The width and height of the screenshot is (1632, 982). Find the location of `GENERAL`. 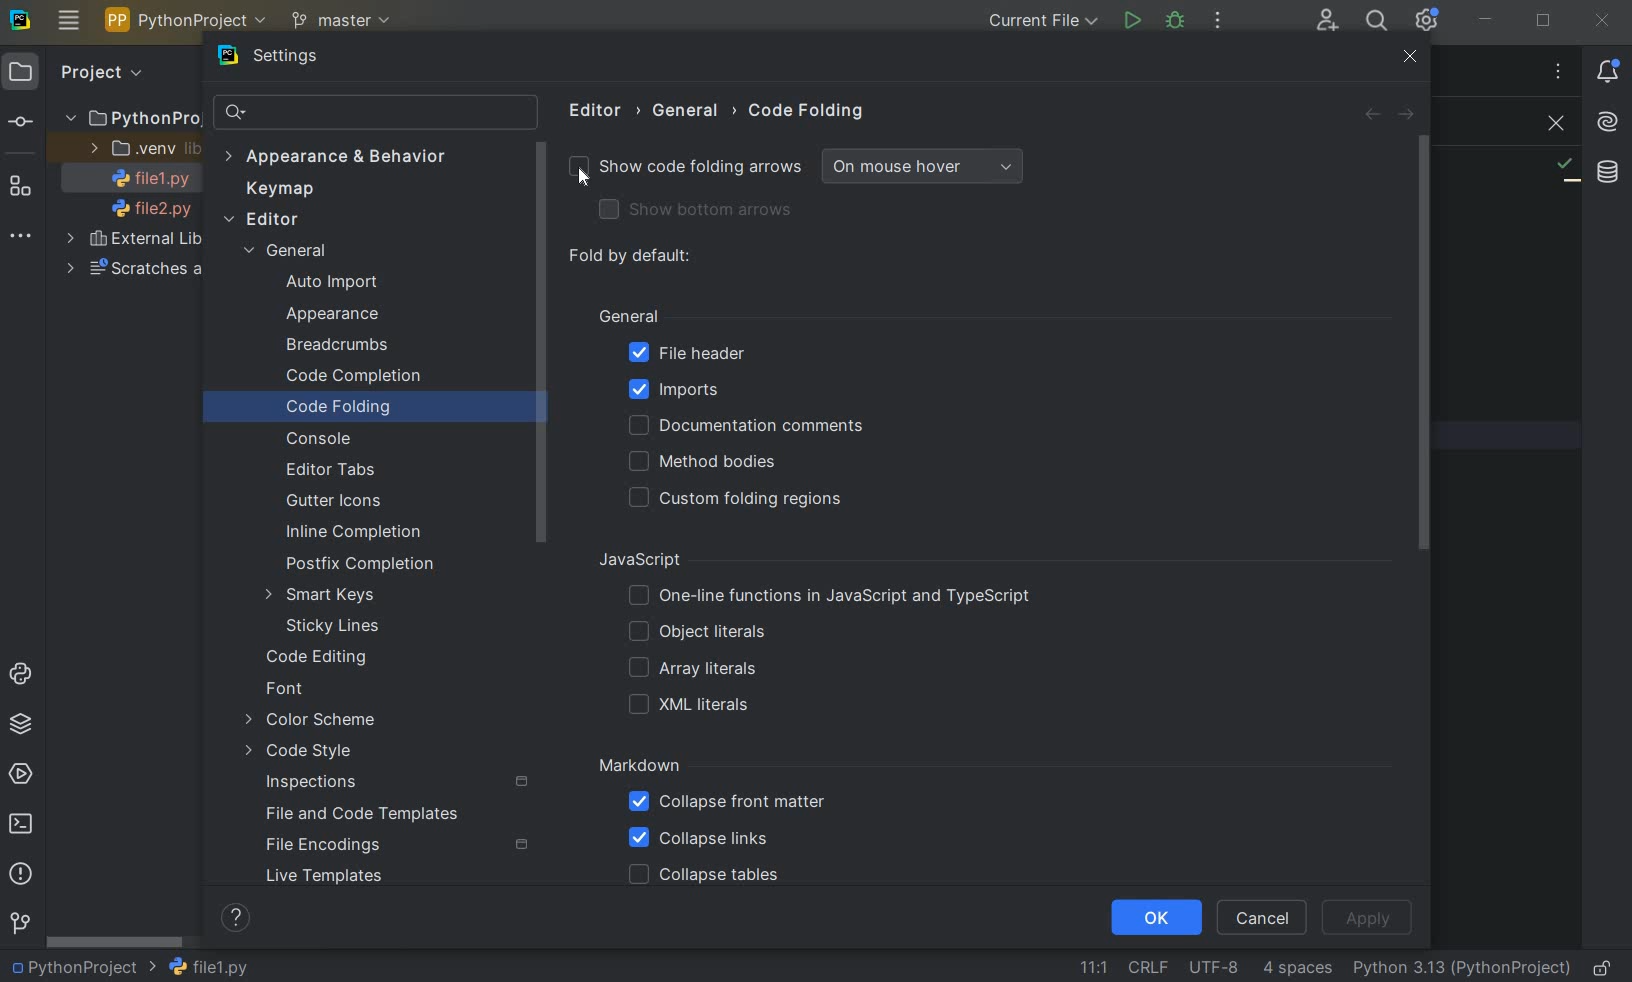

GENERAL is located at coordinates (628, 314).